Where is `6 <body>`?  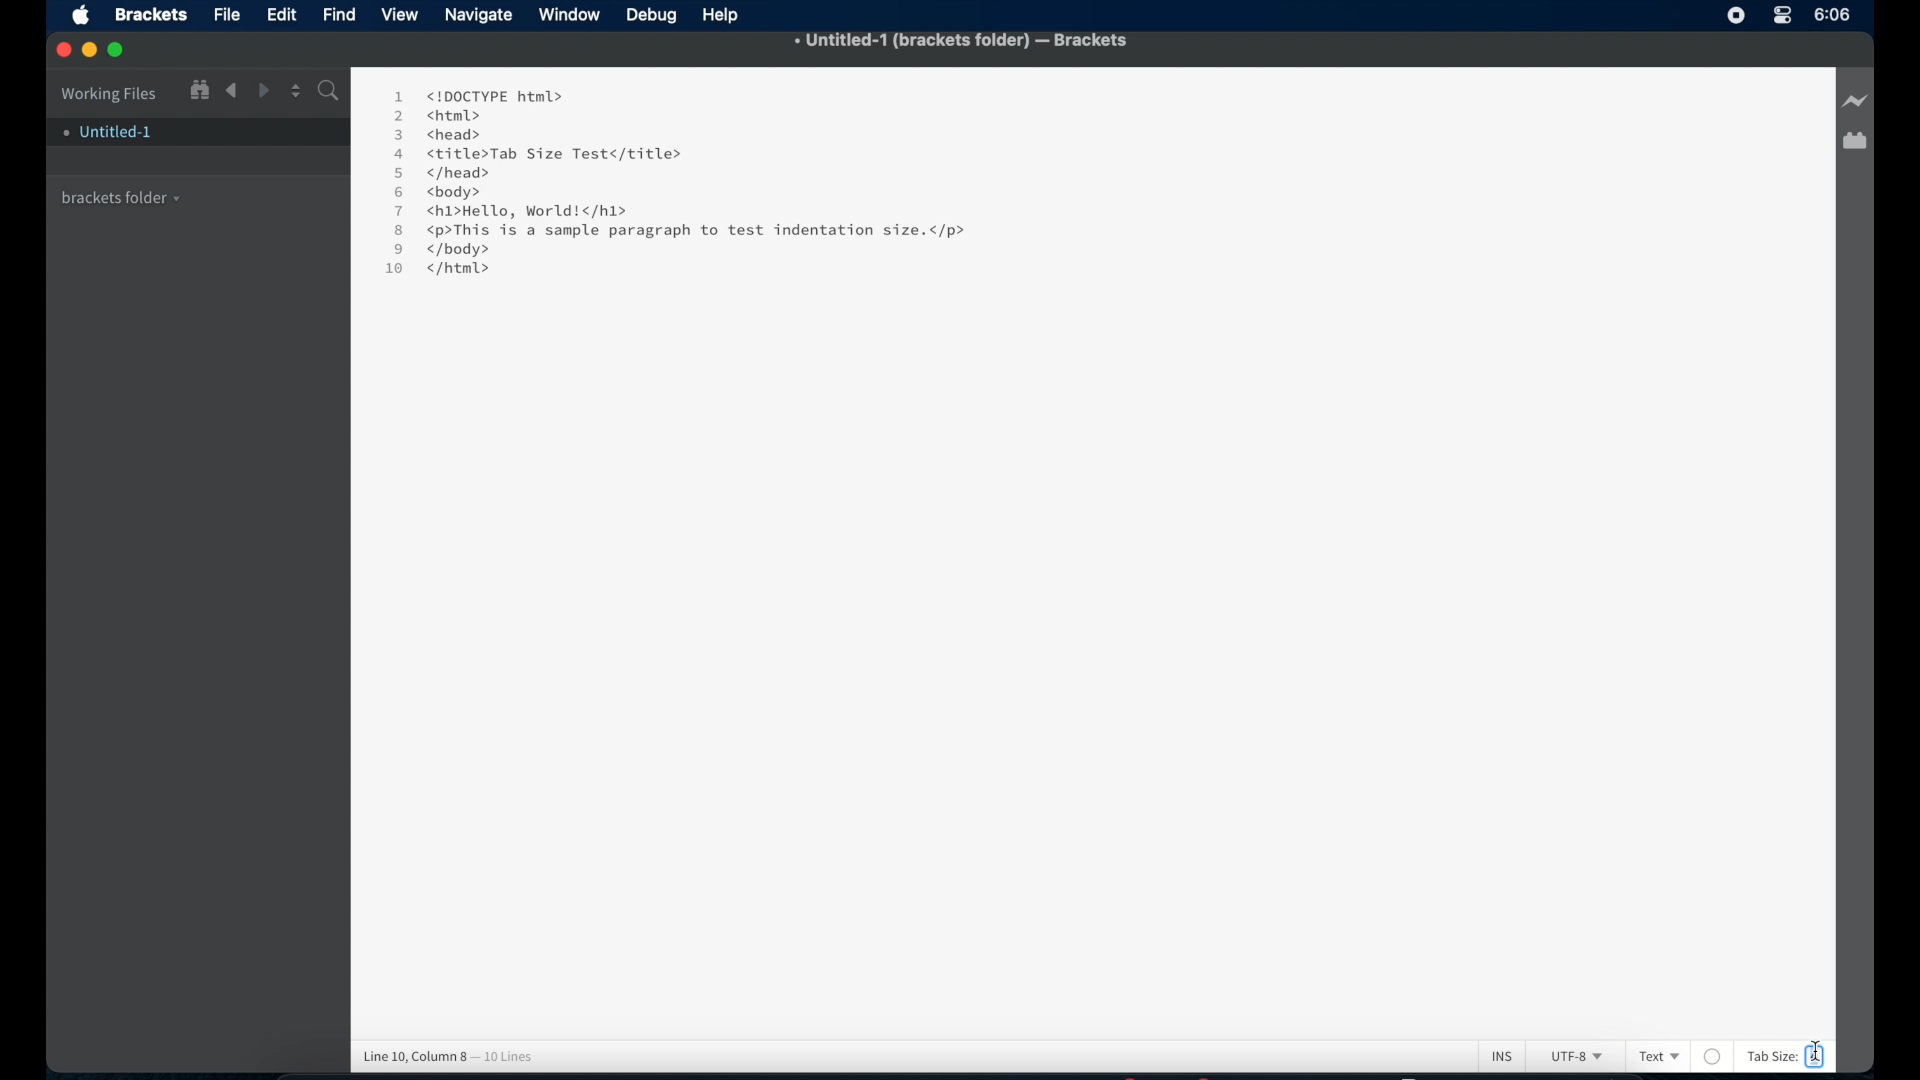
6 <body> is located at coordinates (445, 193).